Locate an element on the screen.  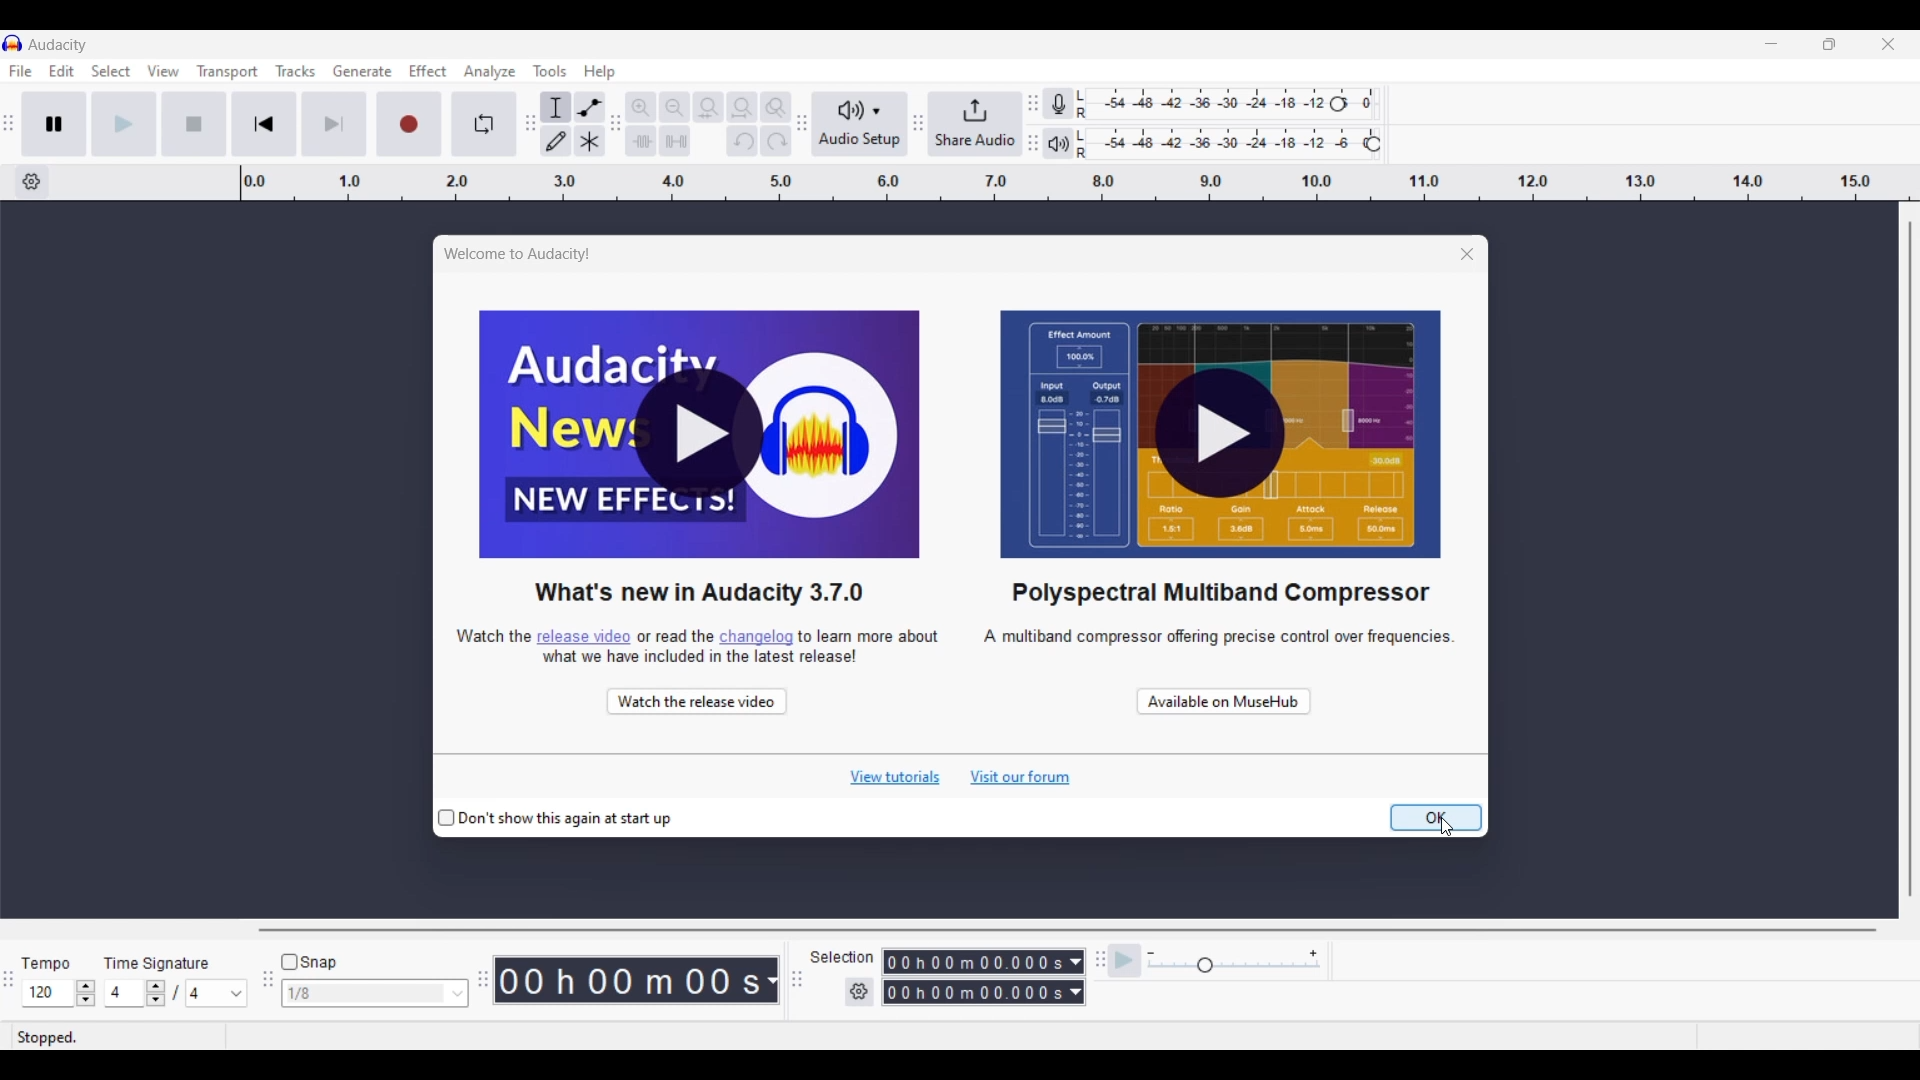
toolbar is located at coordinates (919, 123).